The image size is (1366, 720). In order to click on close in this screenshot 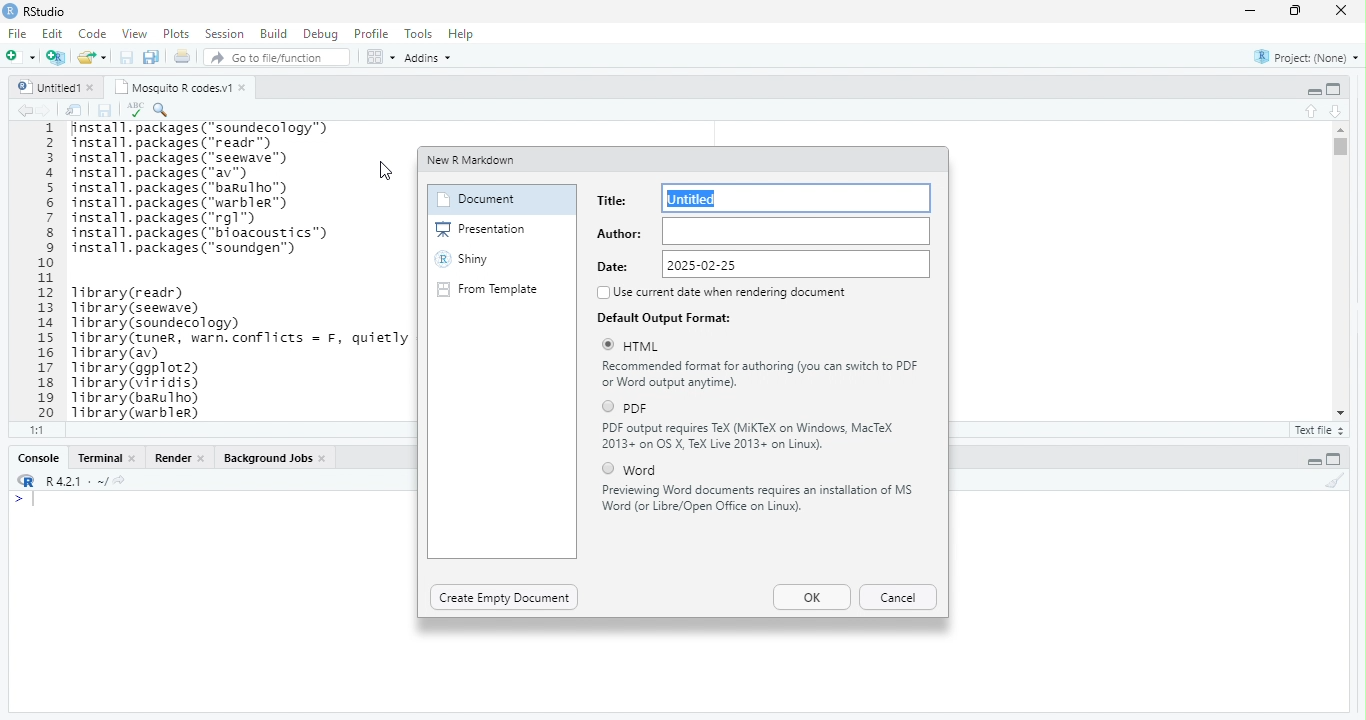, I will do `click(93, 88)`.